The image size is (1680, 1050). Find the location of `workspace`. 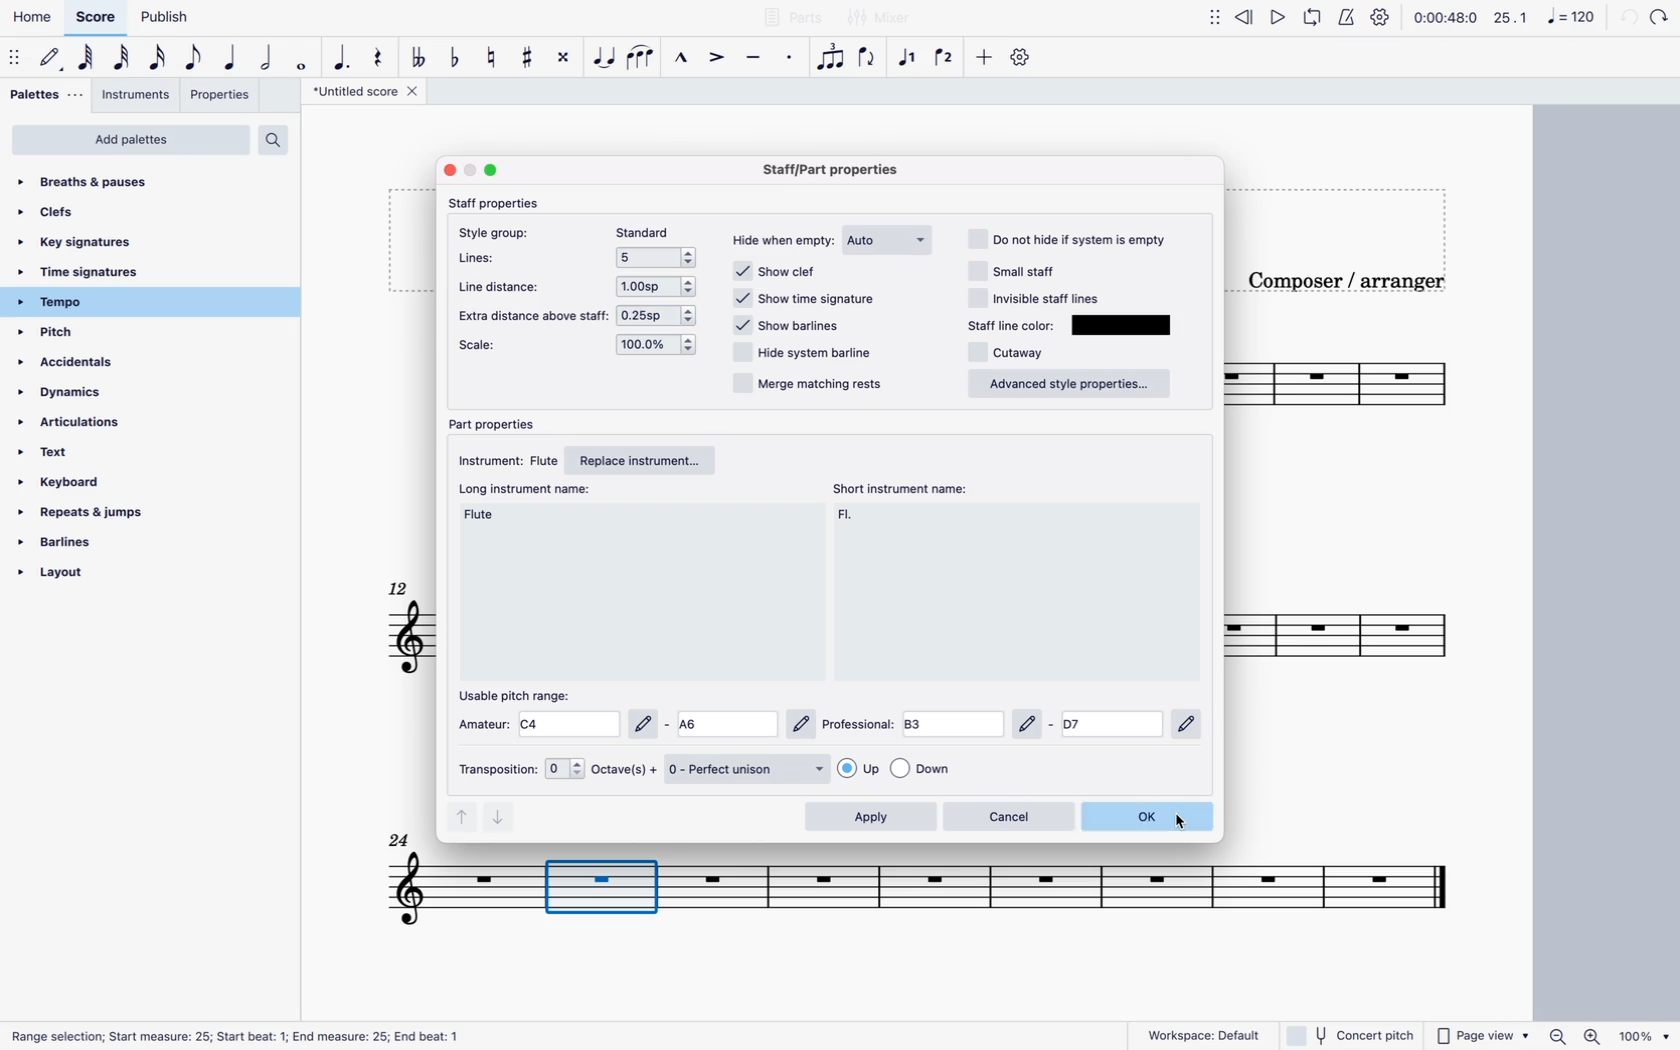

workspace is located at coordinates (1194, 1034).